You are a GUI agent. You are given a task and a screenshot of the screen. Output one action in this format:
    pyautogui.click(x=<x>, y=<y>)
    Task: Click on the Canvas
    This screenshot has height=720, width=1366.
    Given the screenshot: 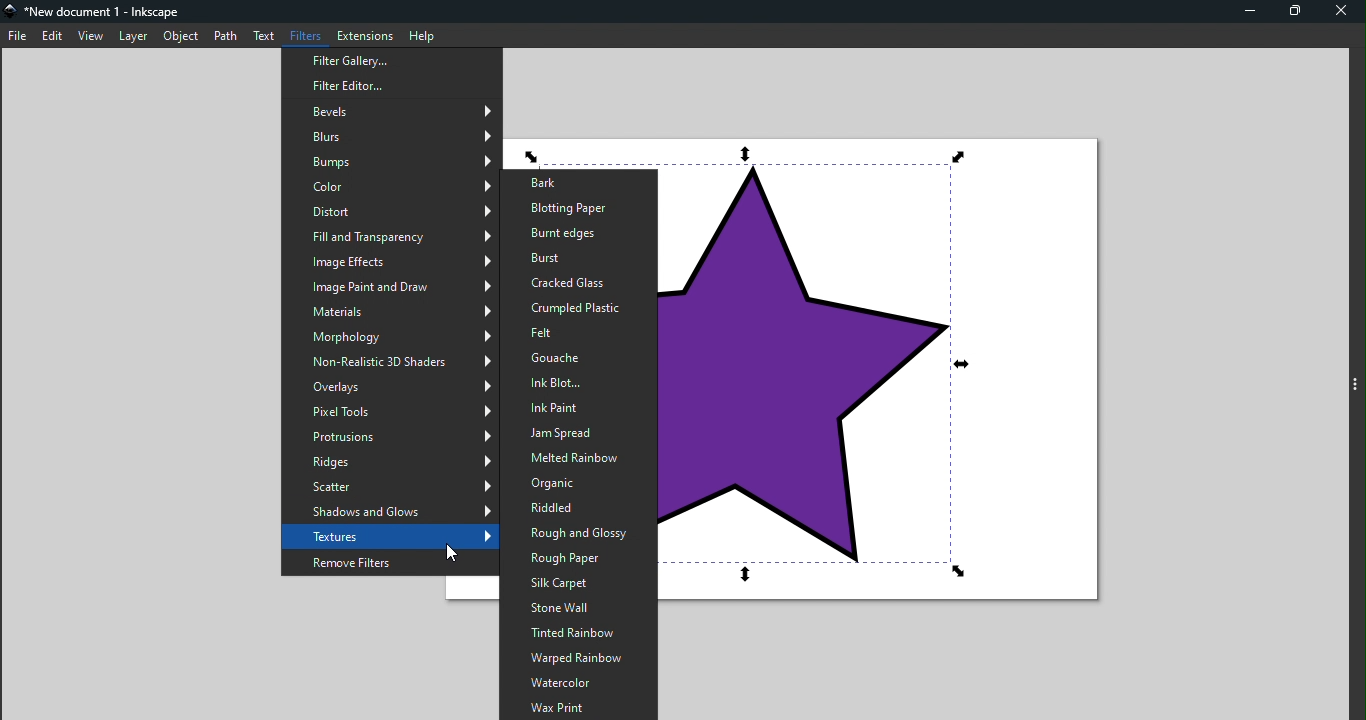 What is the action you would take?
    pyautogui.click(x=888, y=380)
    